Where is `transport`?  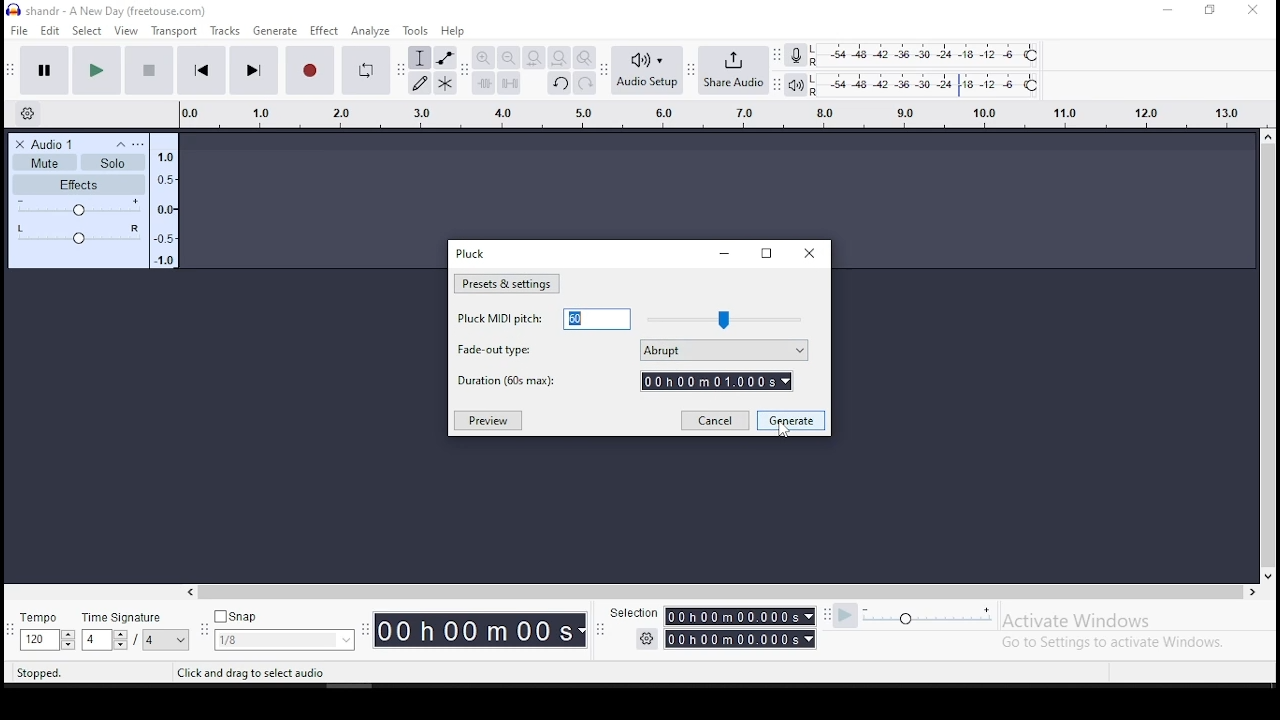
transport is located at coordinates (176, 30).